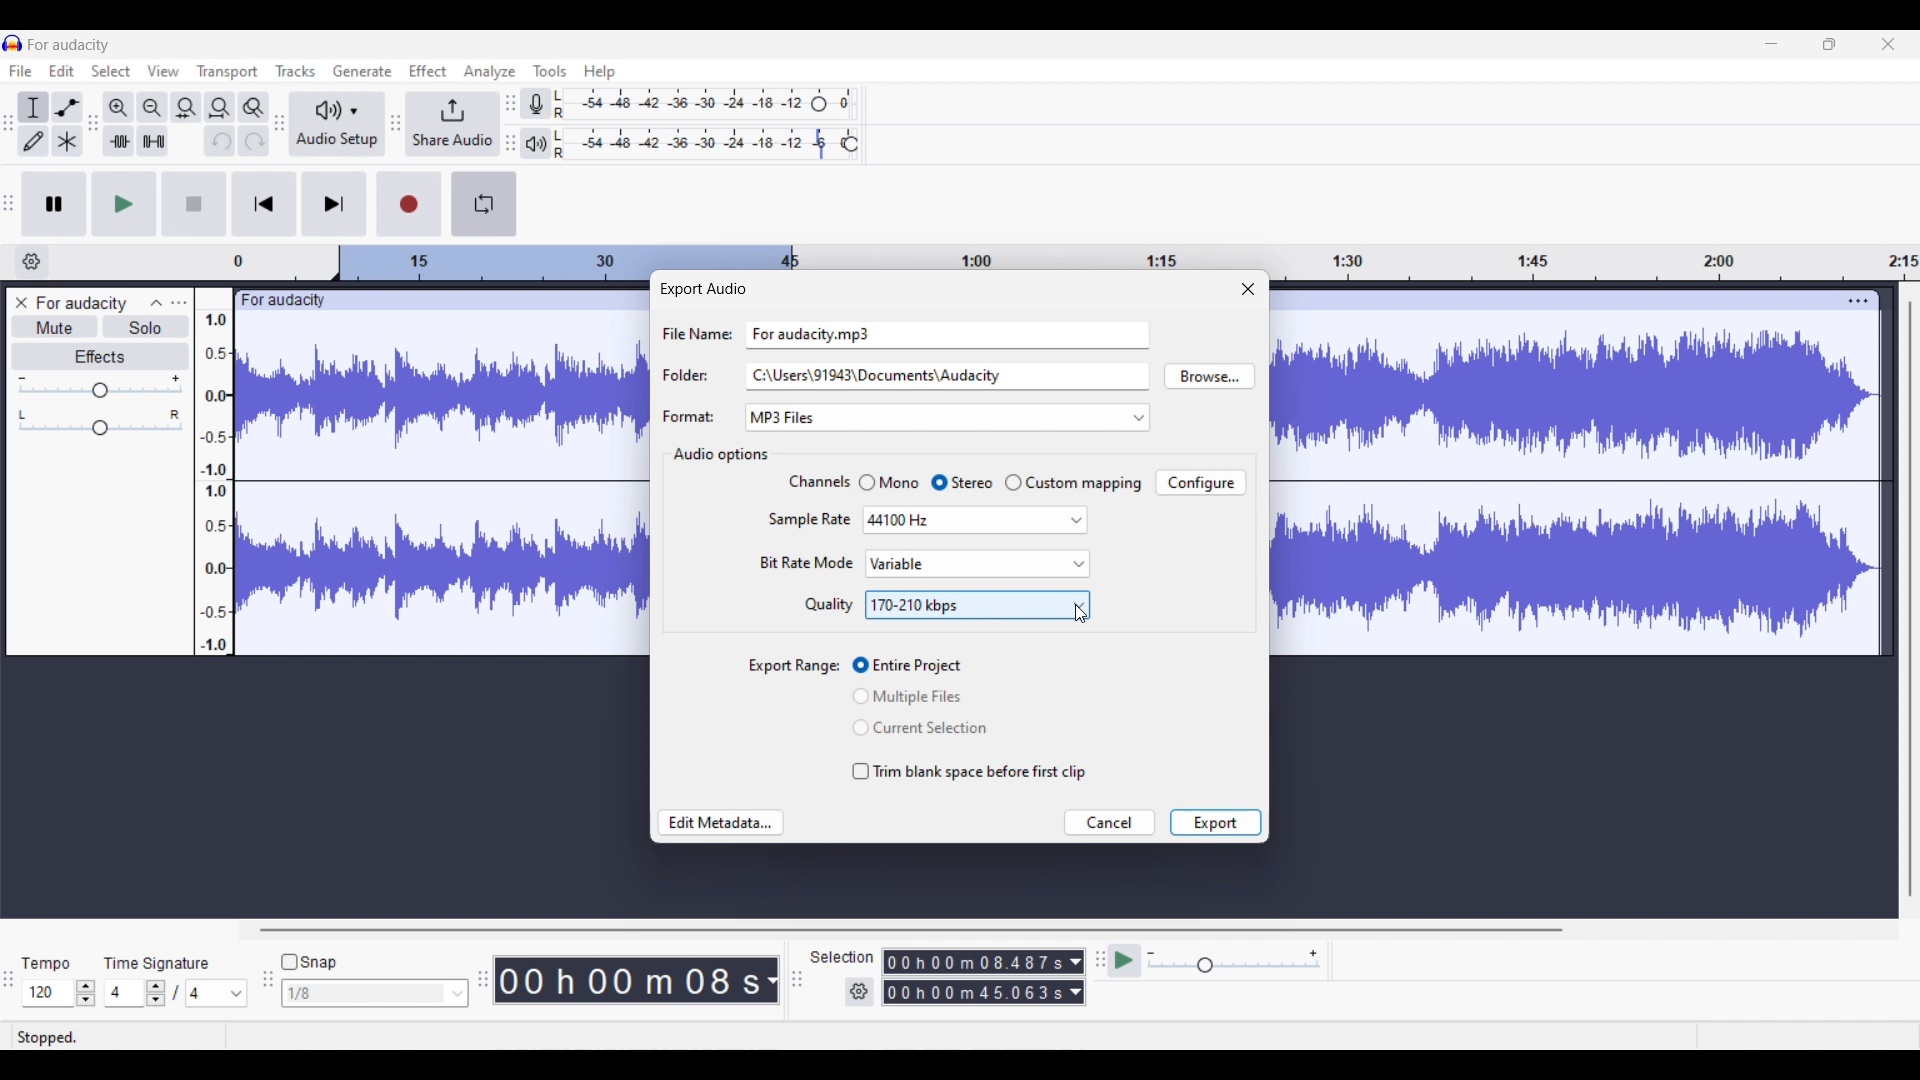 The height and width of the screenshot is (1080, 1920). Describe the element at coordinates (1858, 300) in the screenshot. I see `Track settings` at that location.